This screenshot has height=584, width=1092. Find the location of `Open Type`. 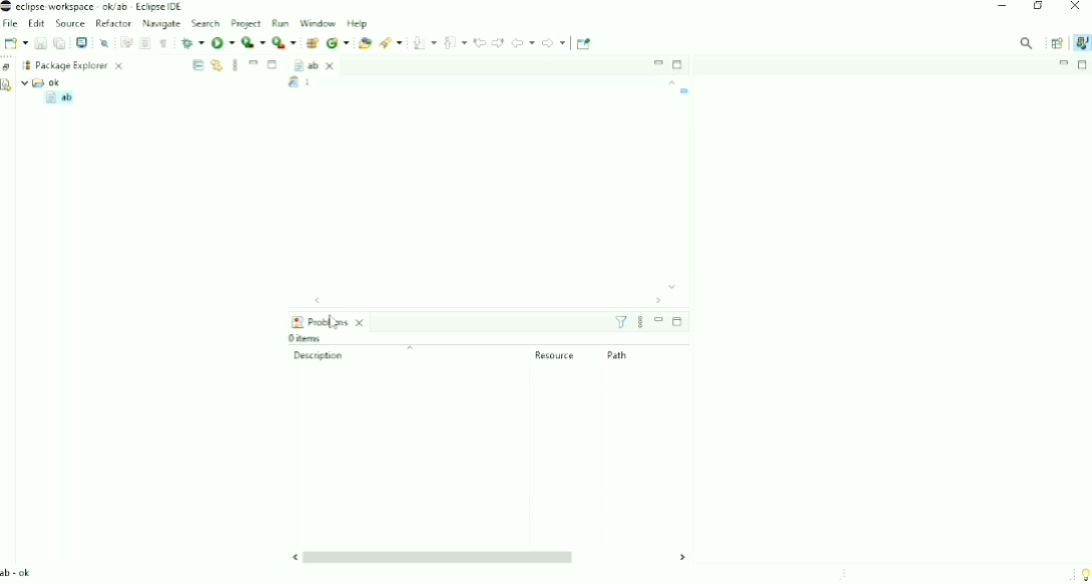

Open Type is located at coordinates (365, 43).